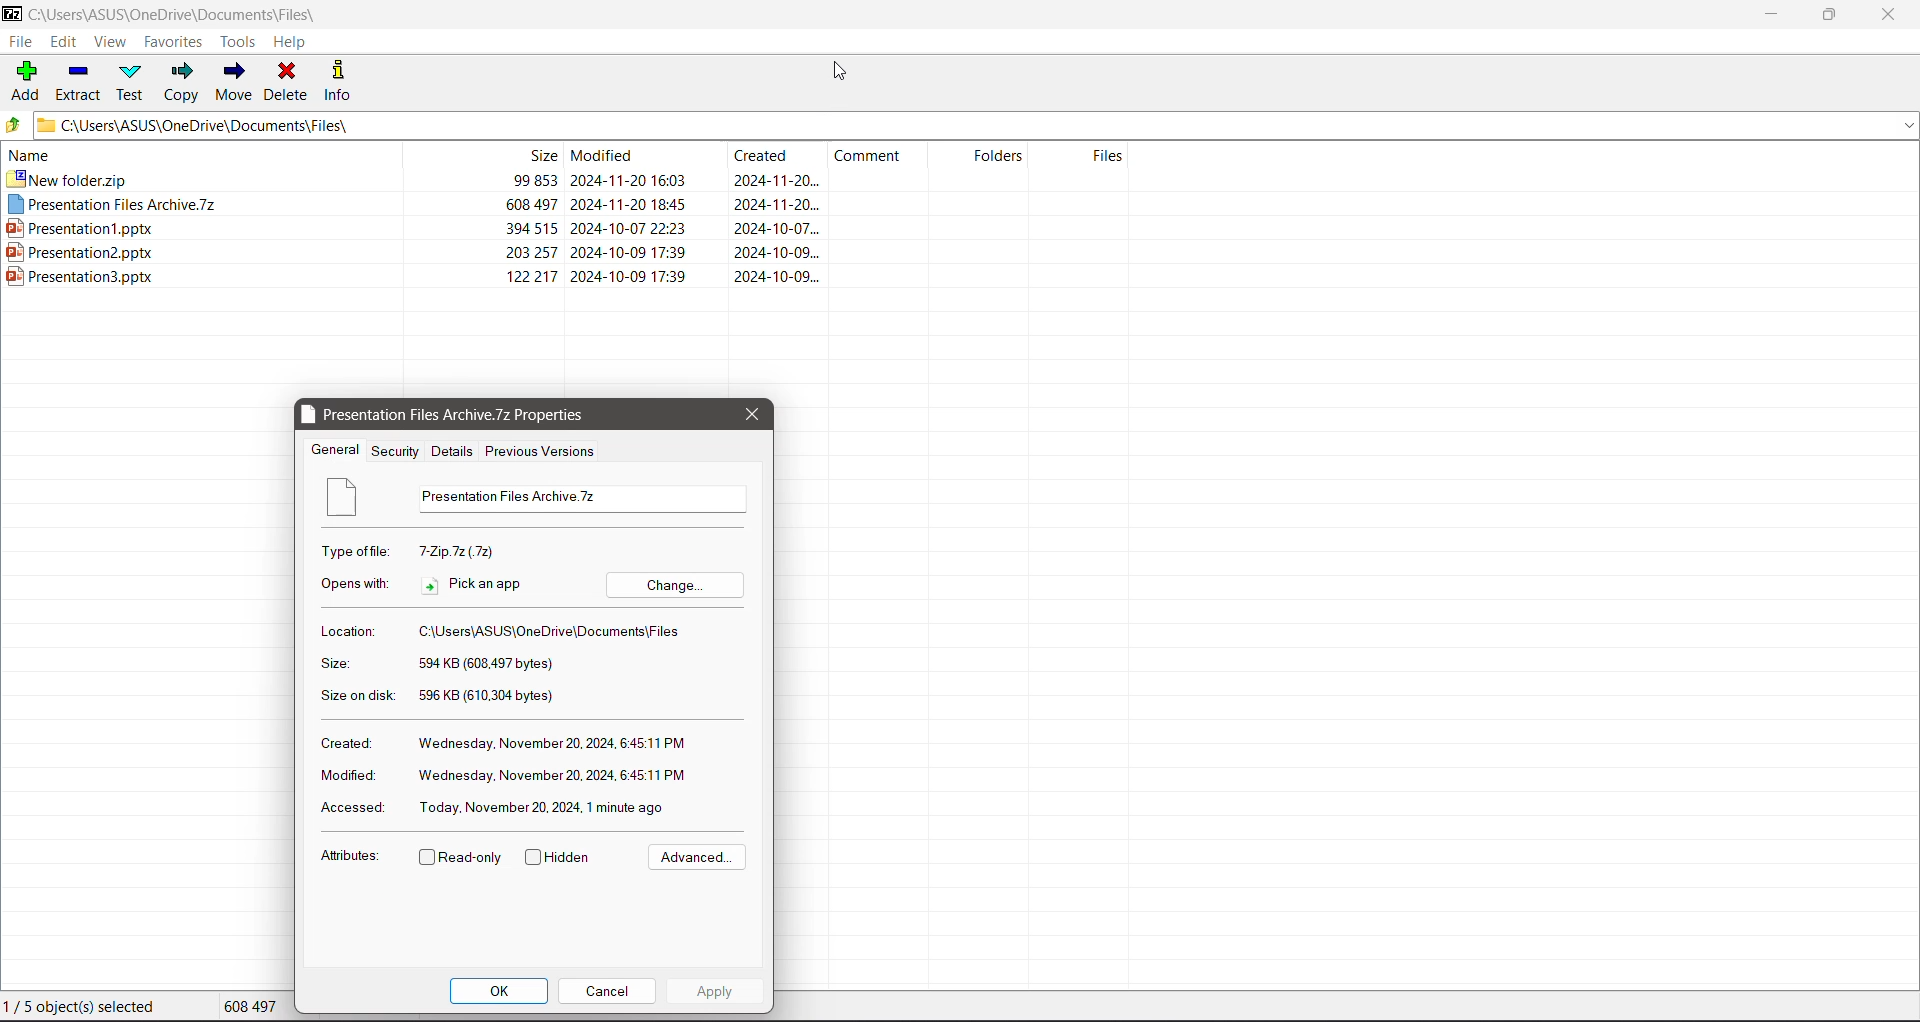 The height and width of the screenshot is (1022, 1920). What do you see at coordinates (553, 630) in the screenshot?
I see `File location` at bounding box center [553, 630].